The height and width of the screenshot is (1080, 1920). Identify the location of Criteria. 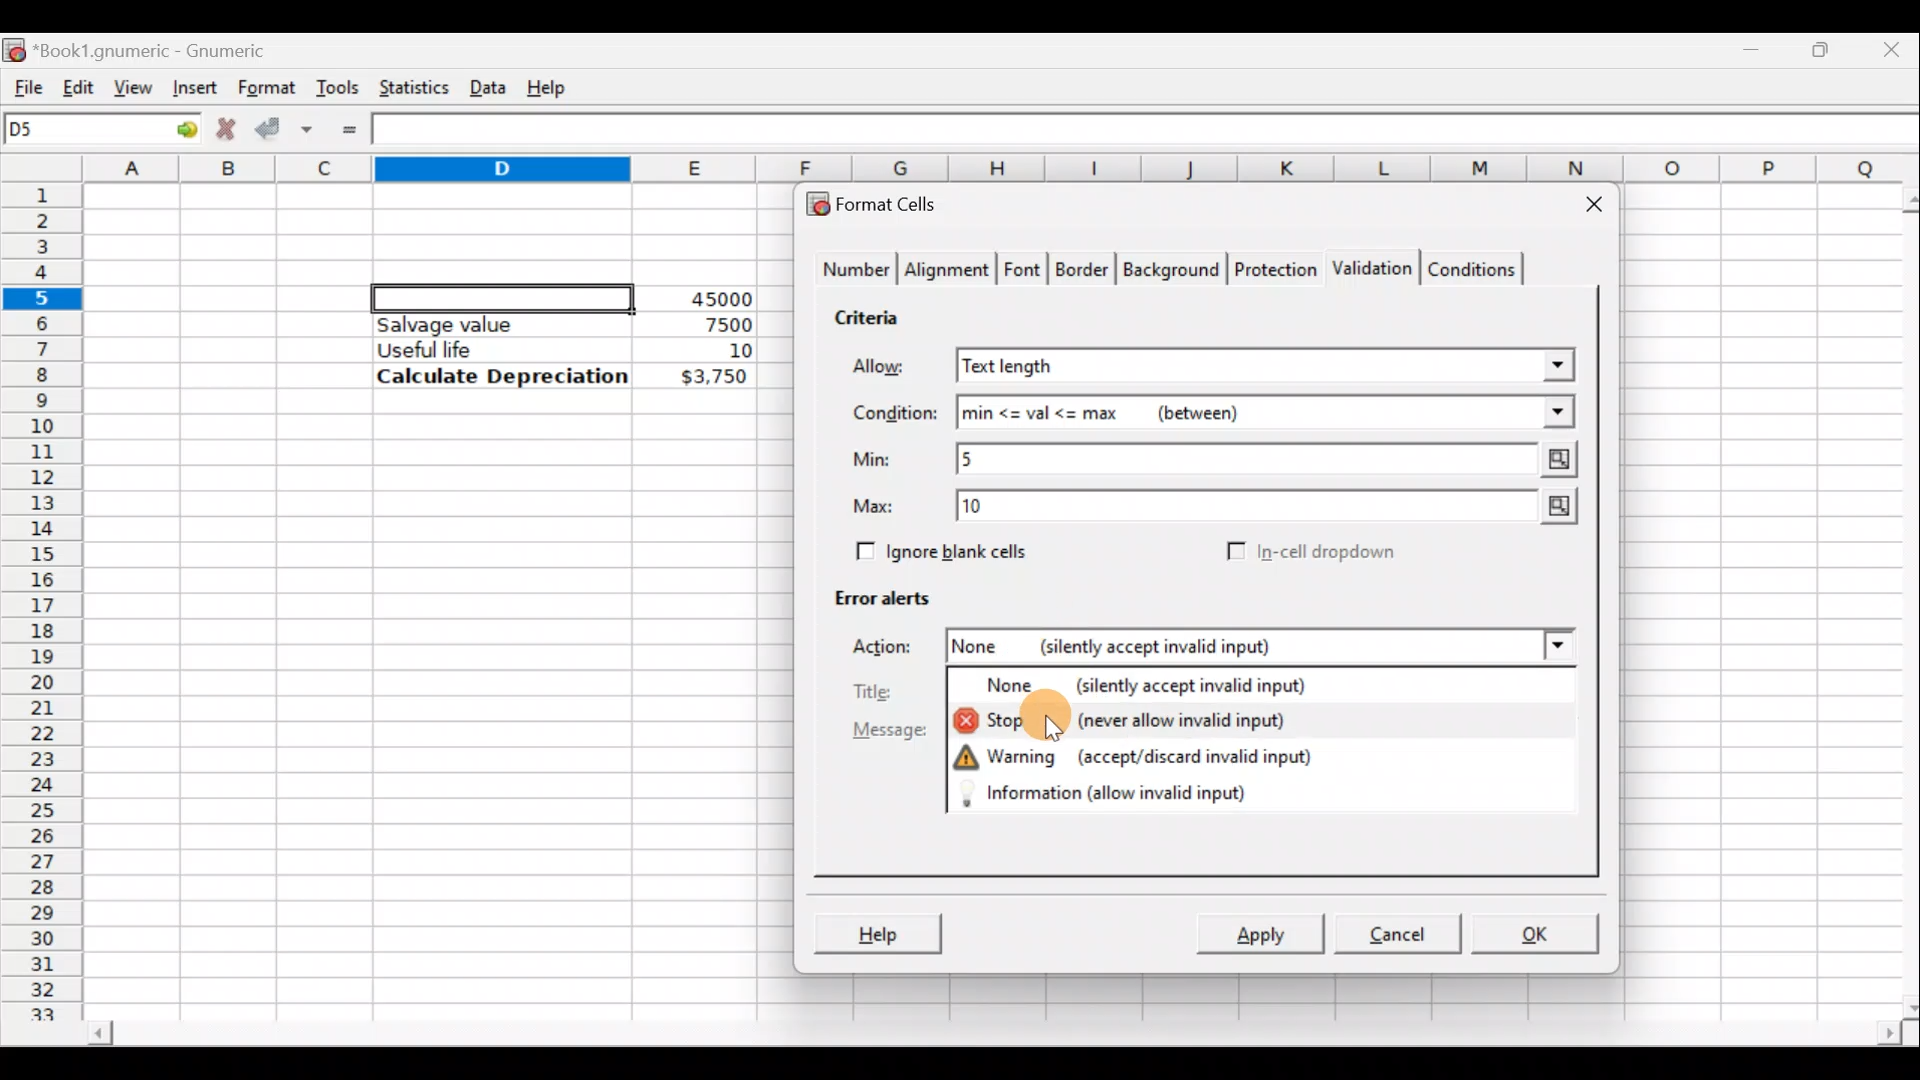
(874, 314).